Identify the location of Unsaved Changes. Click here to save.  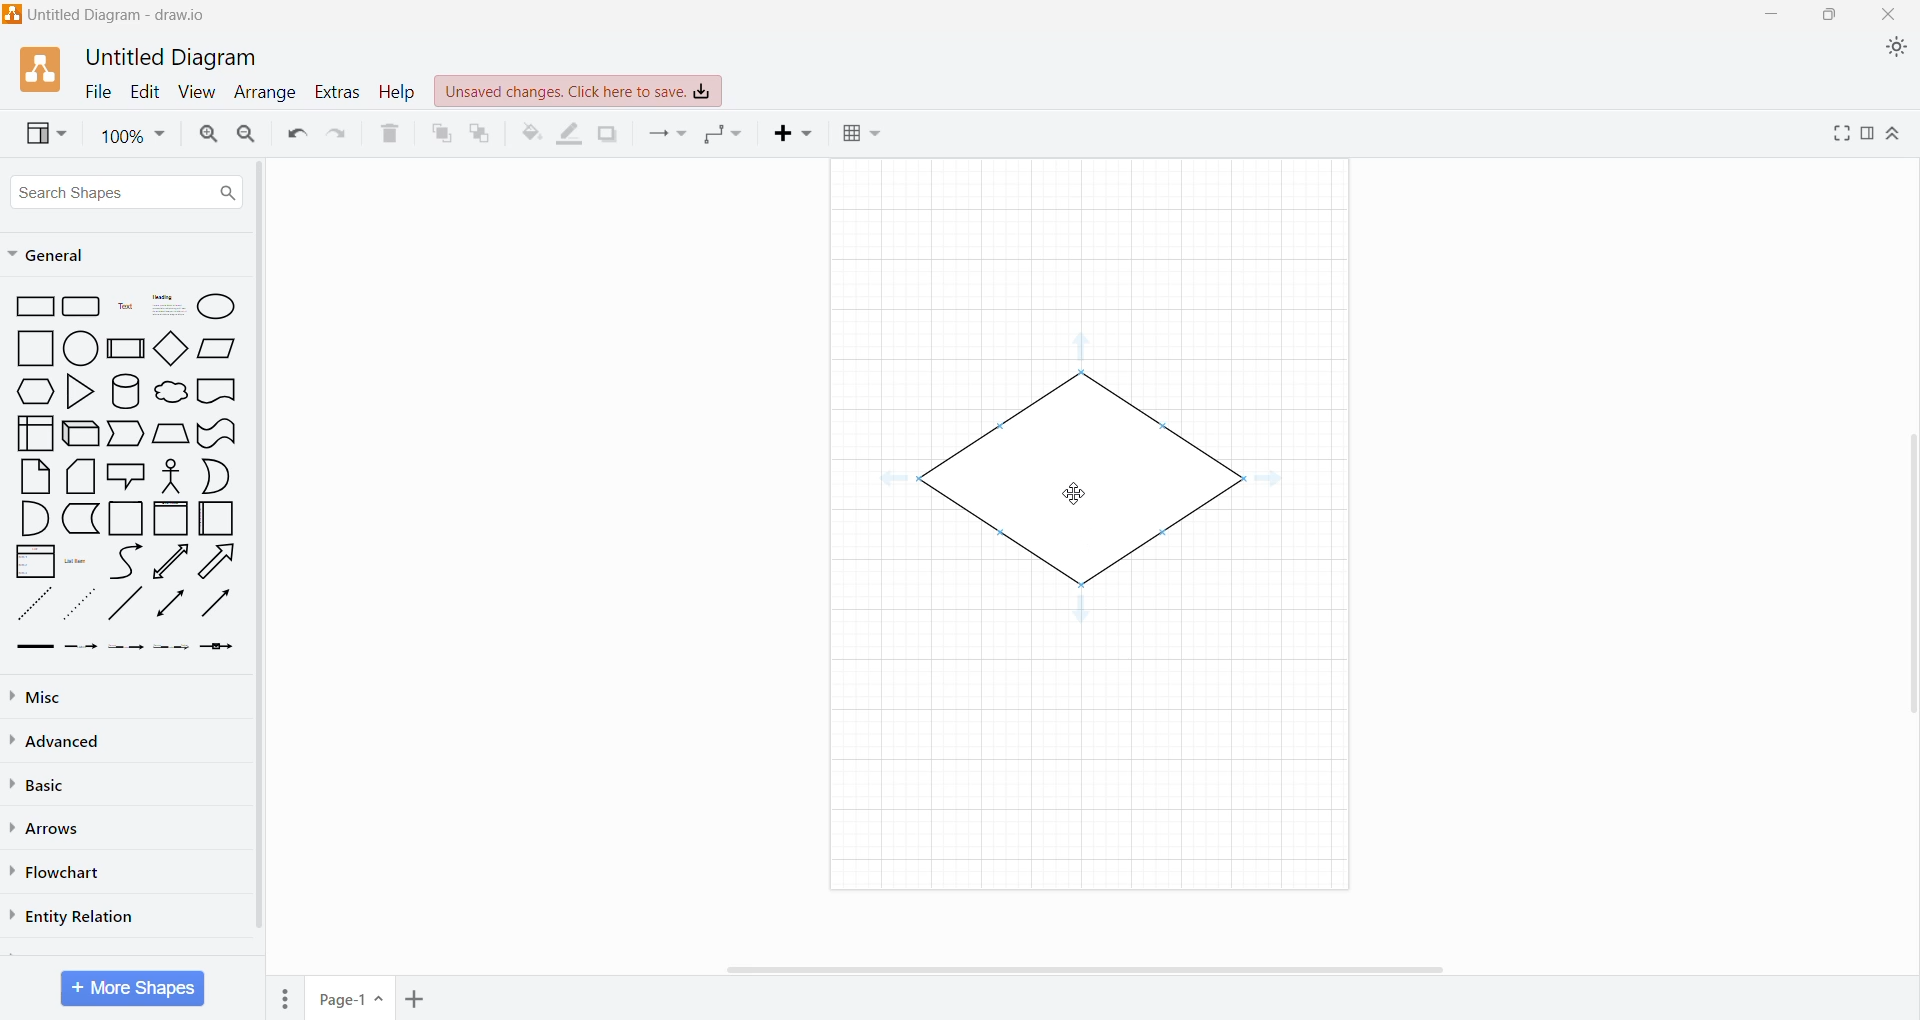
(578, 91).